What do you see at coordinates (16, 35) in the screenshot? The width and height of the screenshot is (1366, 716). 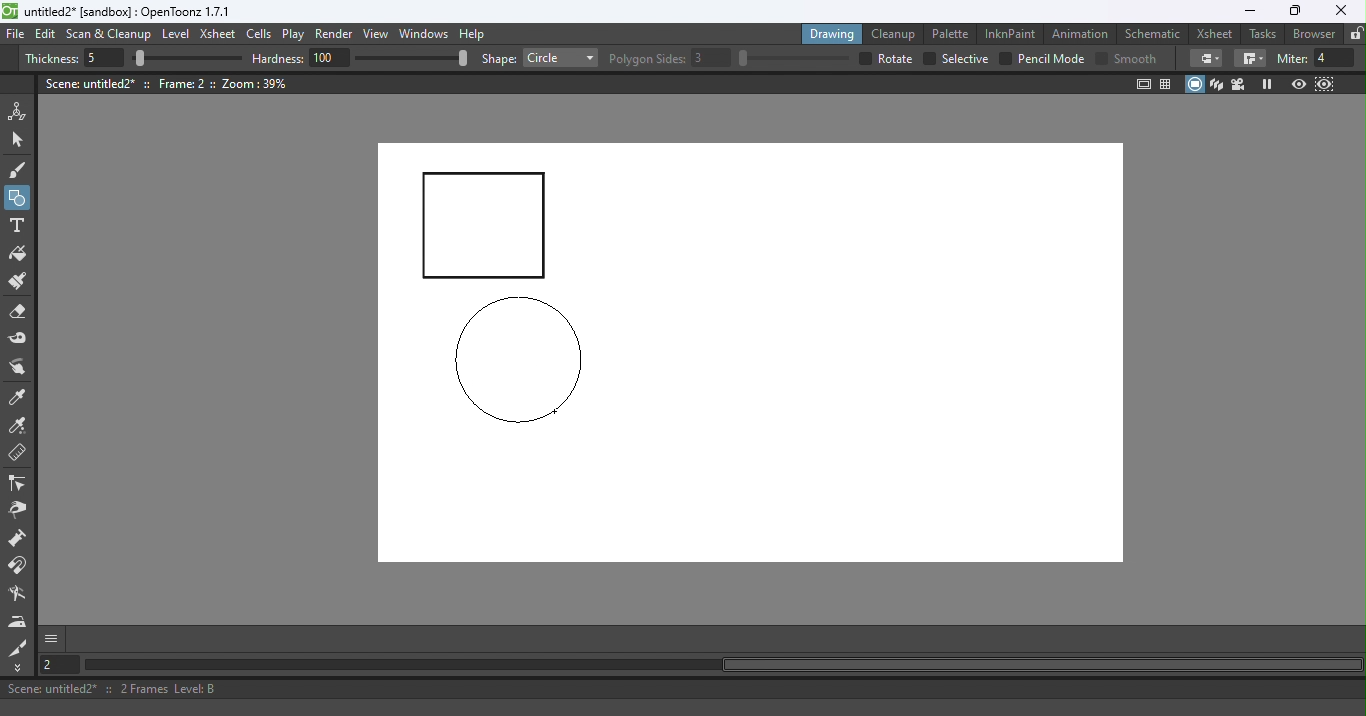 I see `File` at bounding box center [16, 35].